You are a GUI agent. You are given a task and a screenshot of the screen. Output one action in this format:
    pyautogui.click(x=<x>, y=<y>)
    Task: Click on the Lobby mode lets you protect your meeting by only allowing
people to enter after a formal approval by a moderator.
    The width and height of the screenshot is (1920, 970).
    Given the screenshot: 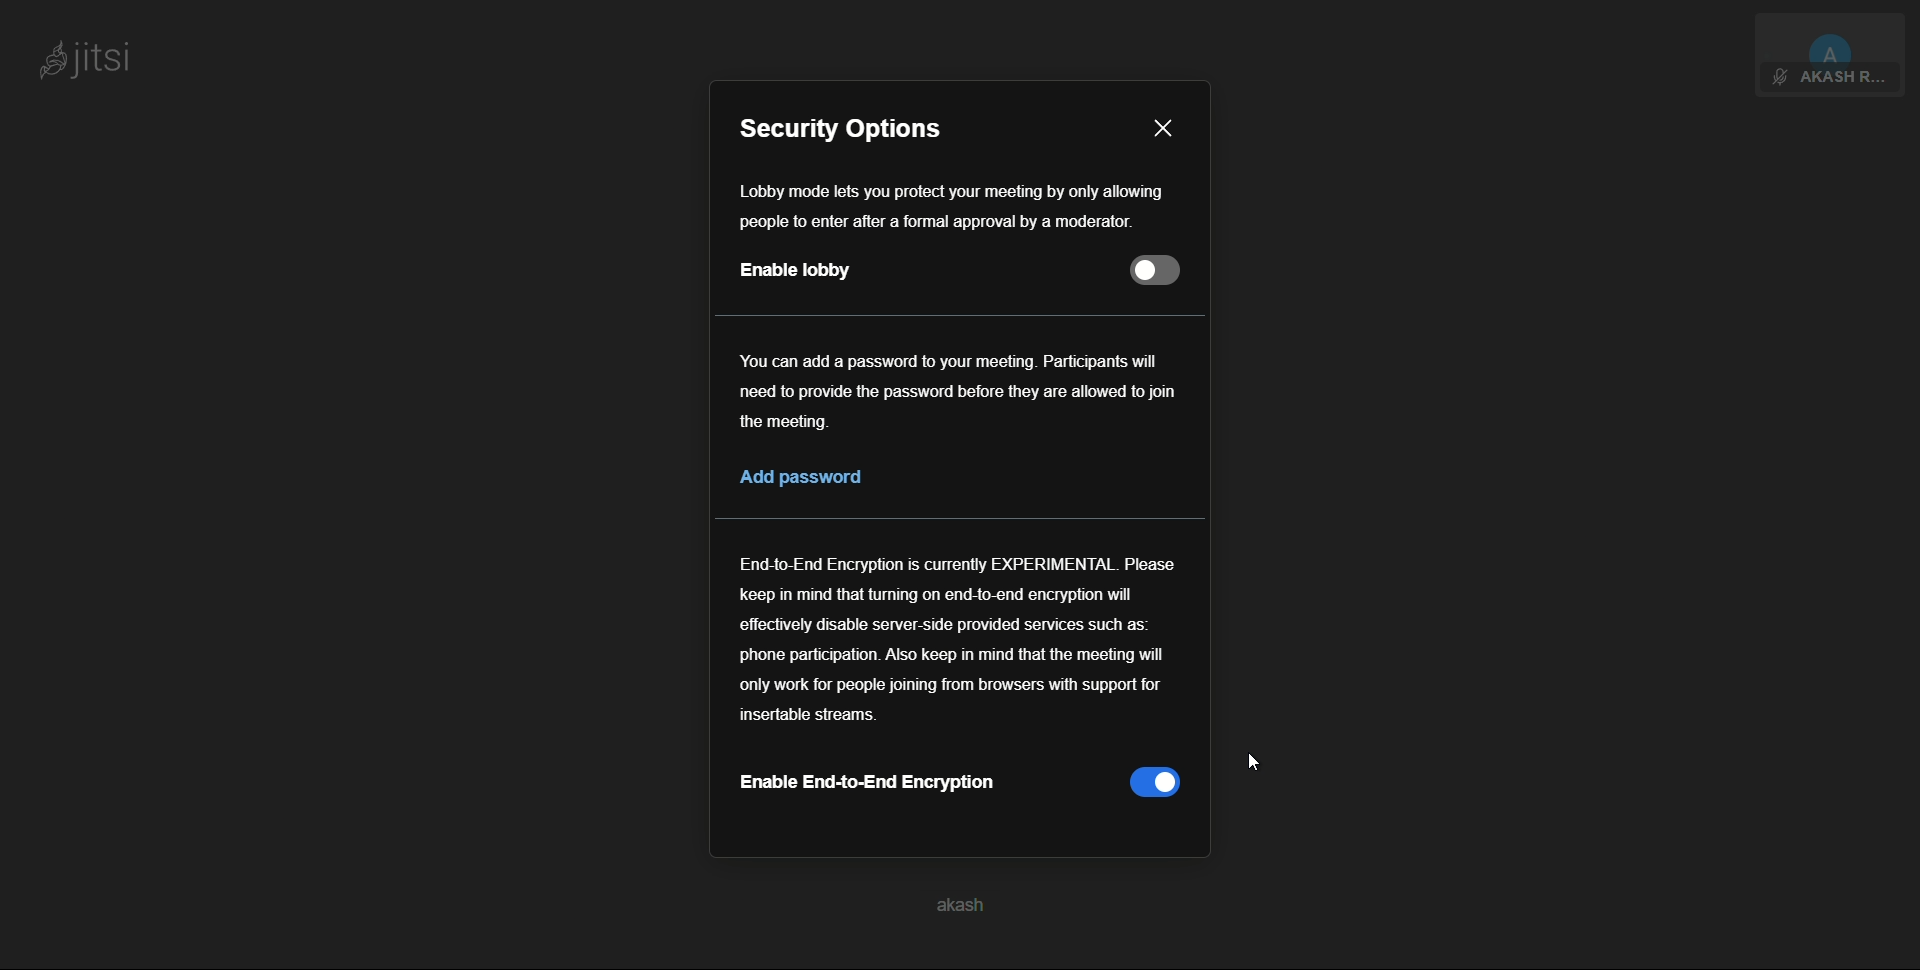 What is the action you would take?
    pyautogui.click(x=970, y=203)
    